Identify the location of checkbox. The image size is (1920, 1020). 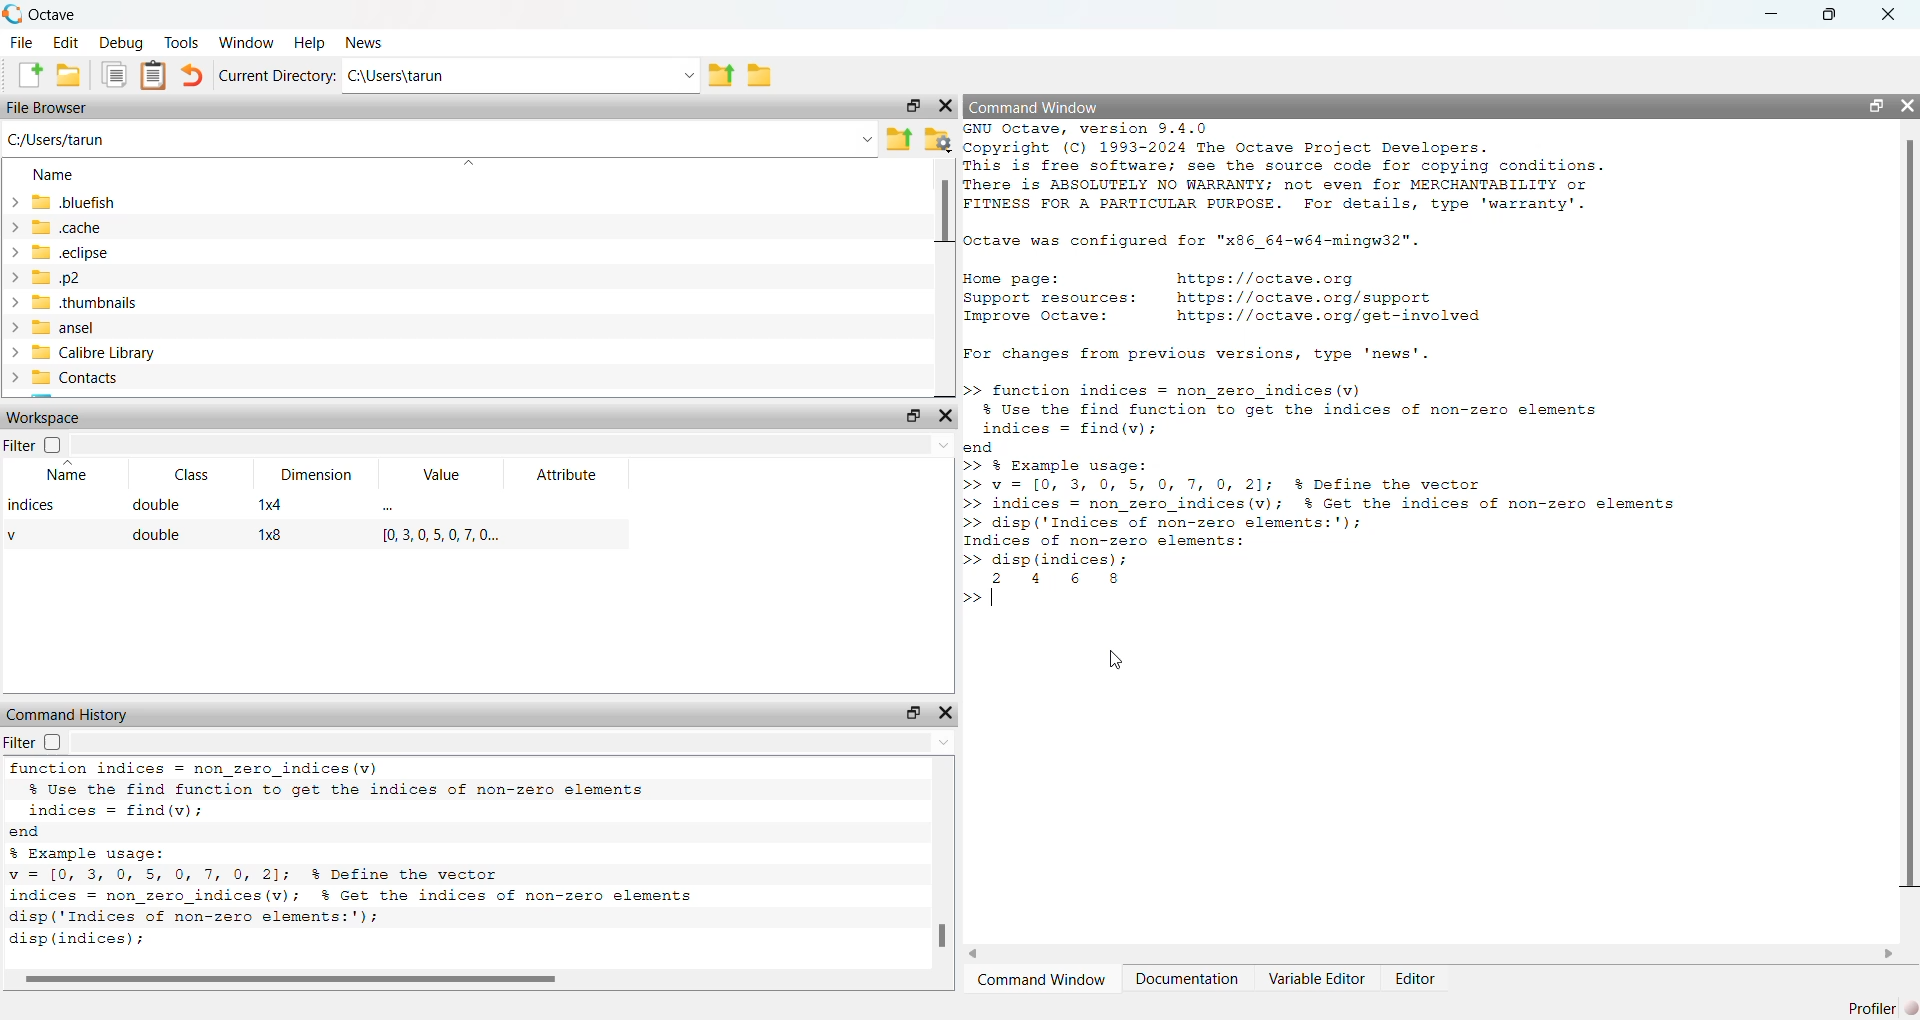
(55, 446).